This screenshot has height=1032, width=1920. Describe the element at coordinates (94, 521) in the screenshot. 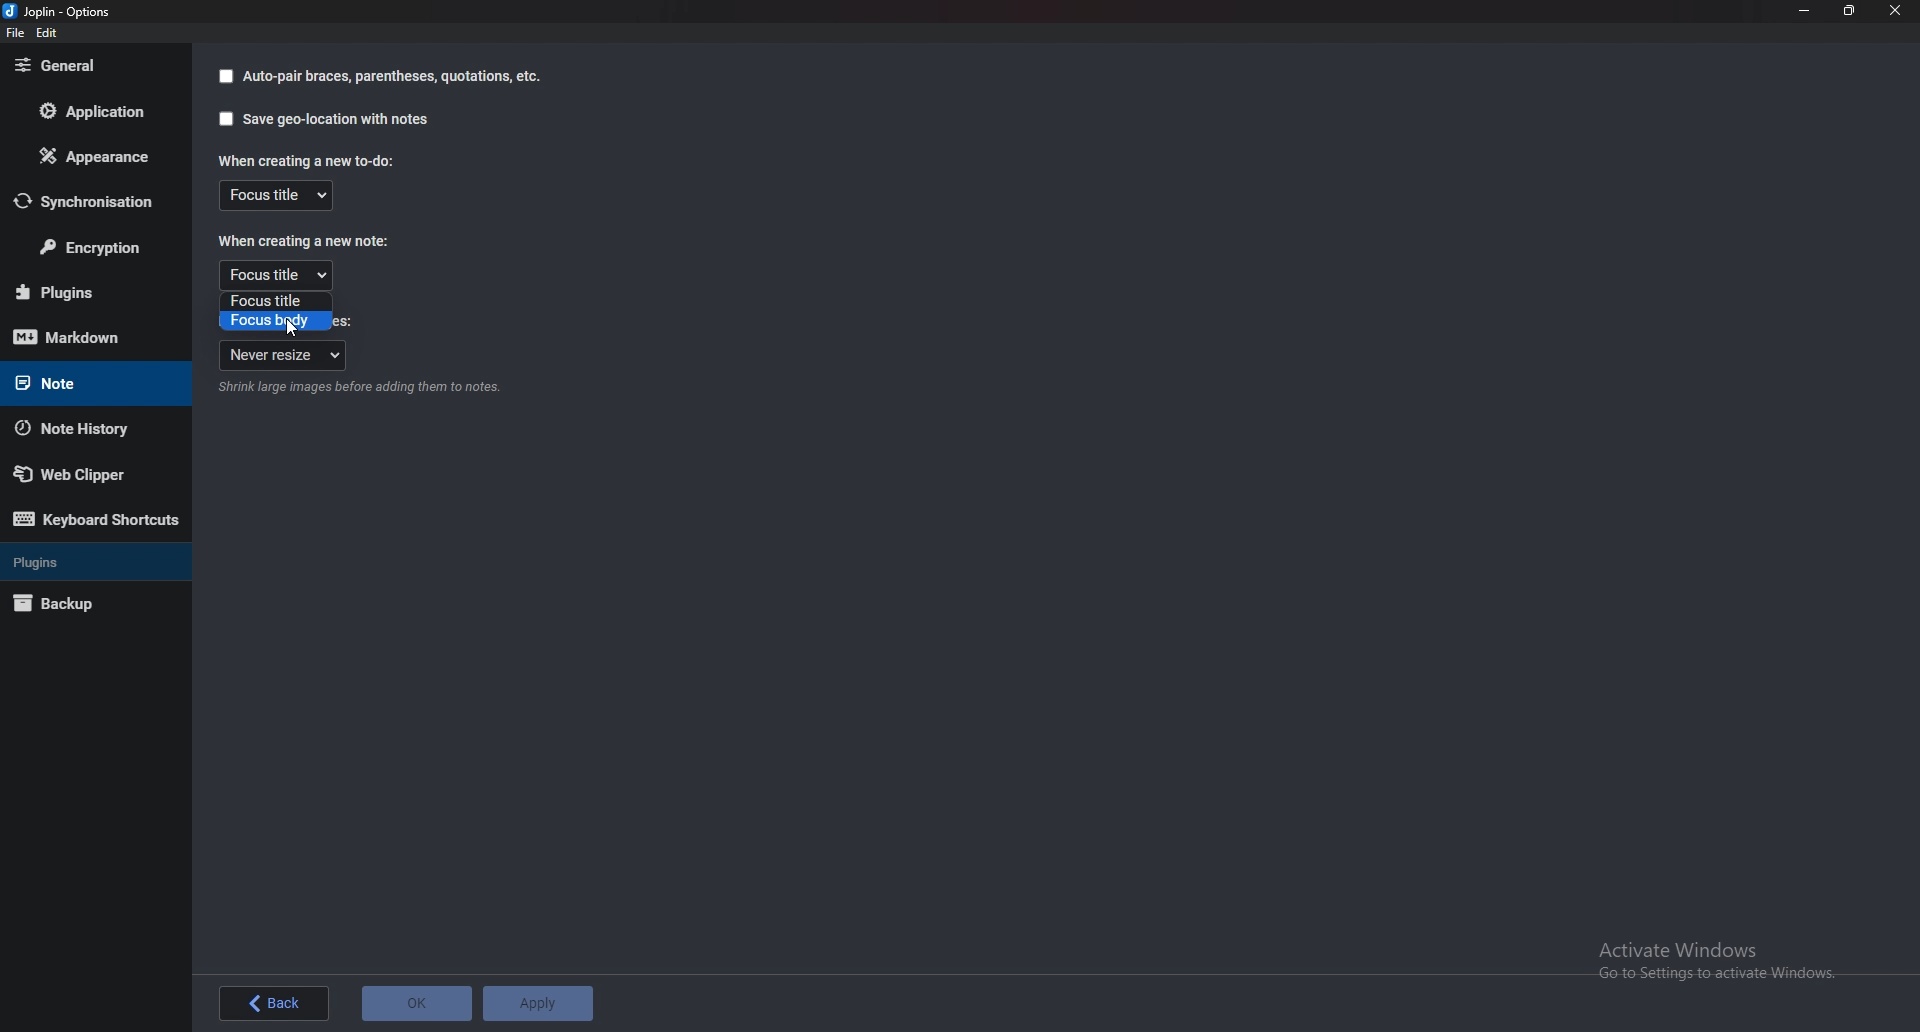

I see `Keyboard shortcuts` at that location.